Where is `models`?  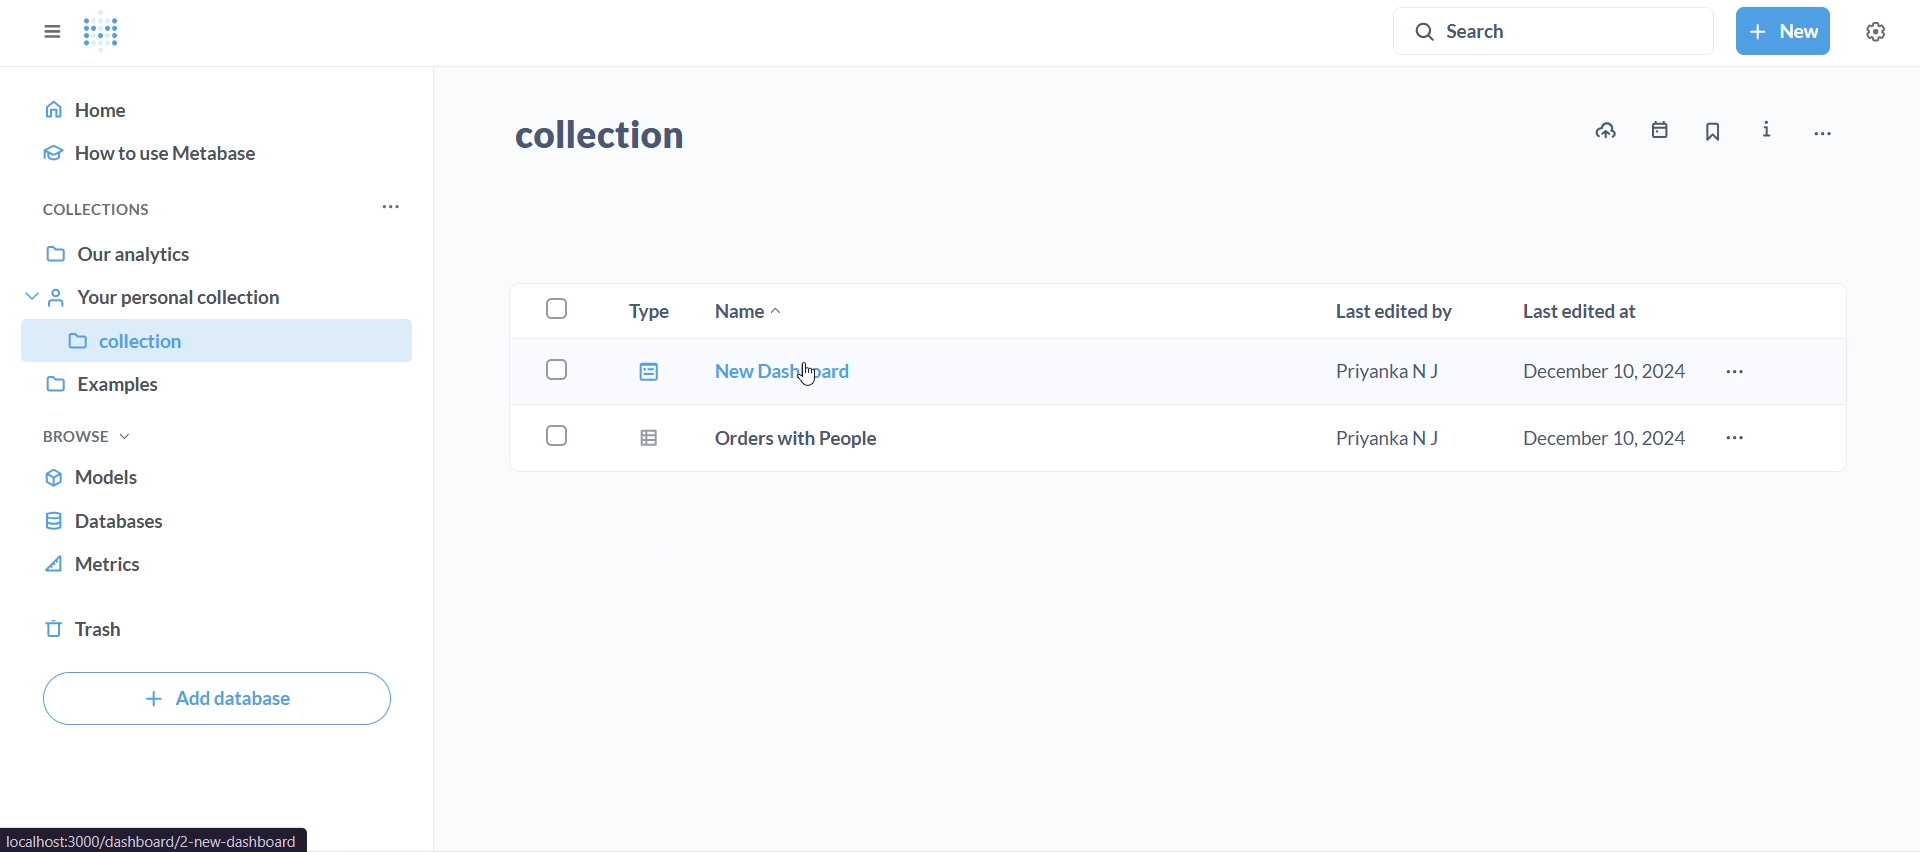
models is located at coordinates (223, 476).